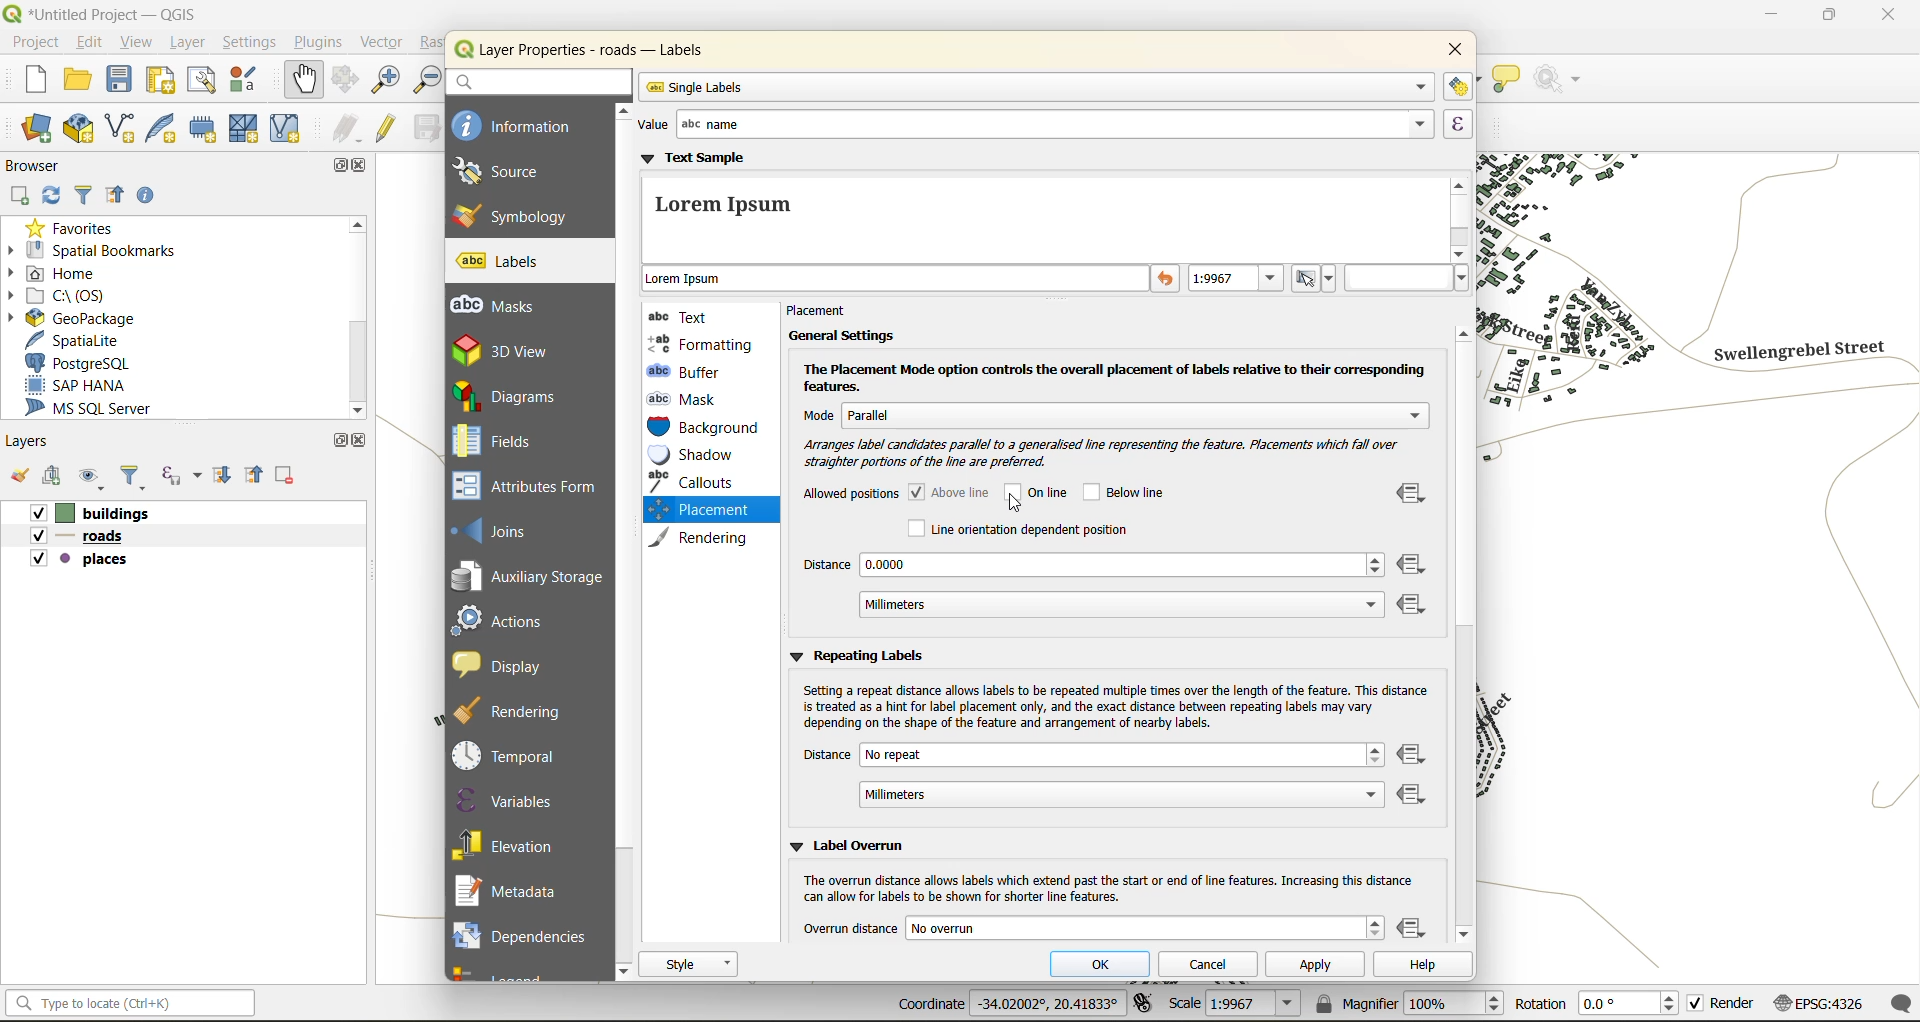 The height and width of the screenshot is (1022, 1920). I want to click on layers, so click(35, 444).